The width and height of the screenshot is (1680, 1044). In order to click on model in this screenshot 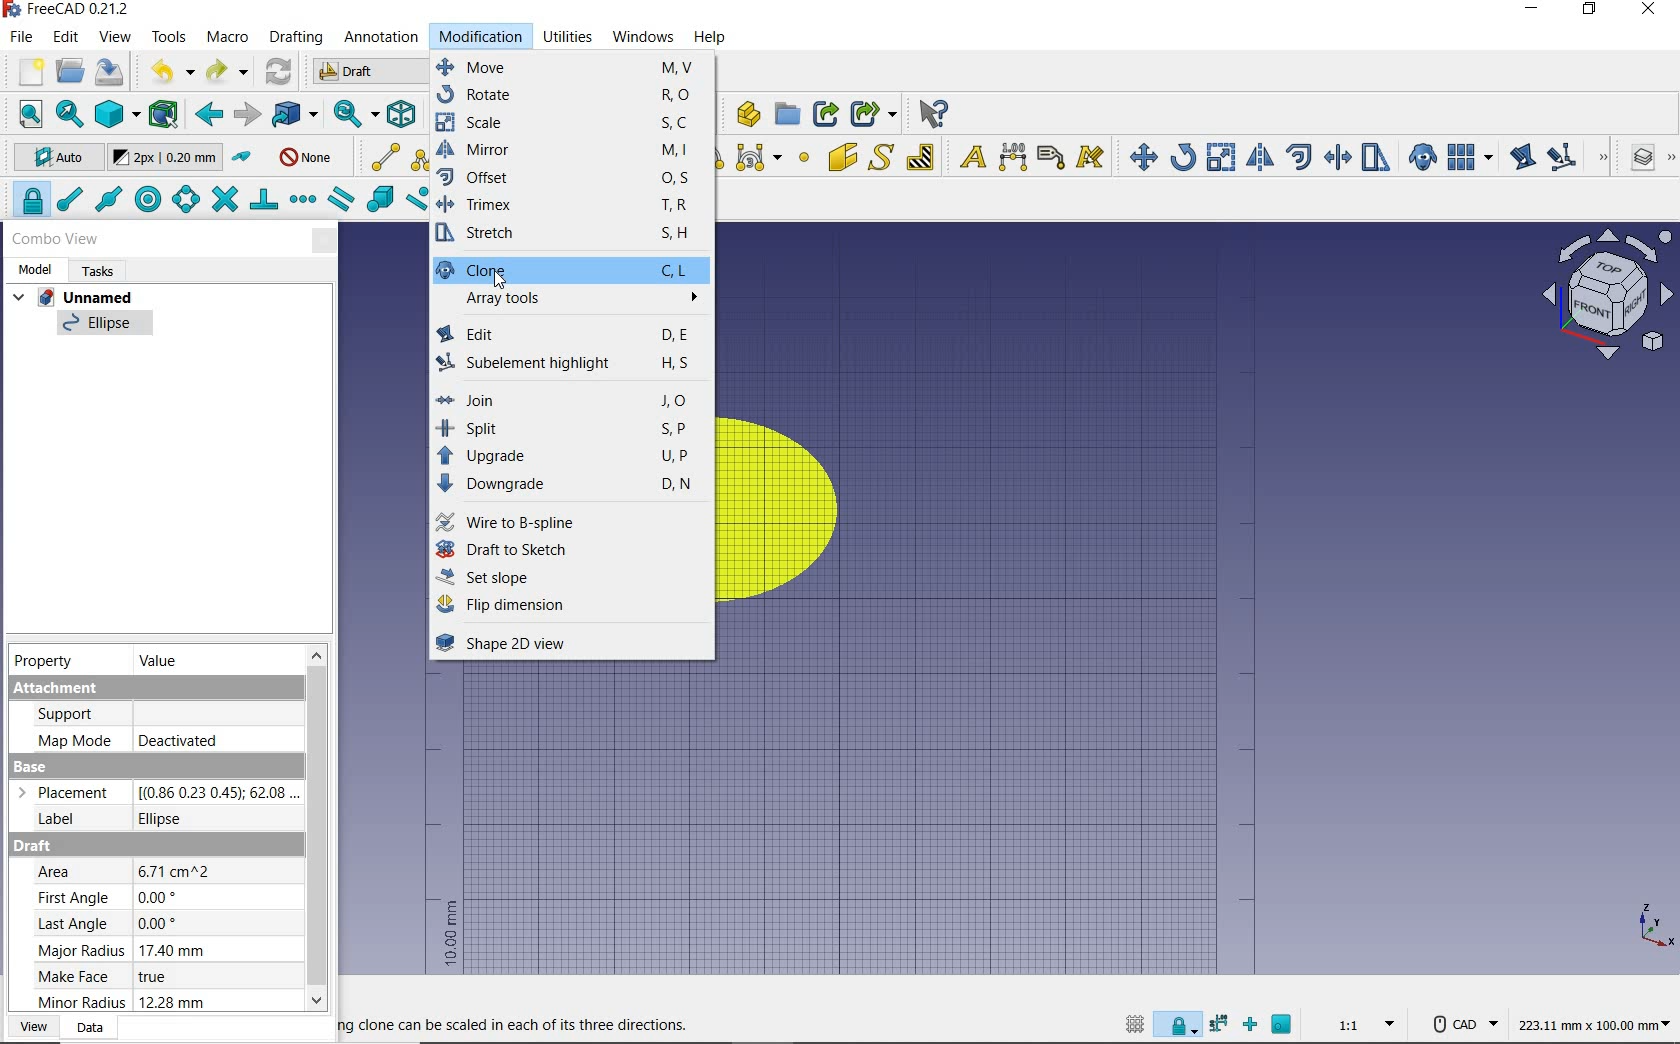, I will do `click(37, 269)`.